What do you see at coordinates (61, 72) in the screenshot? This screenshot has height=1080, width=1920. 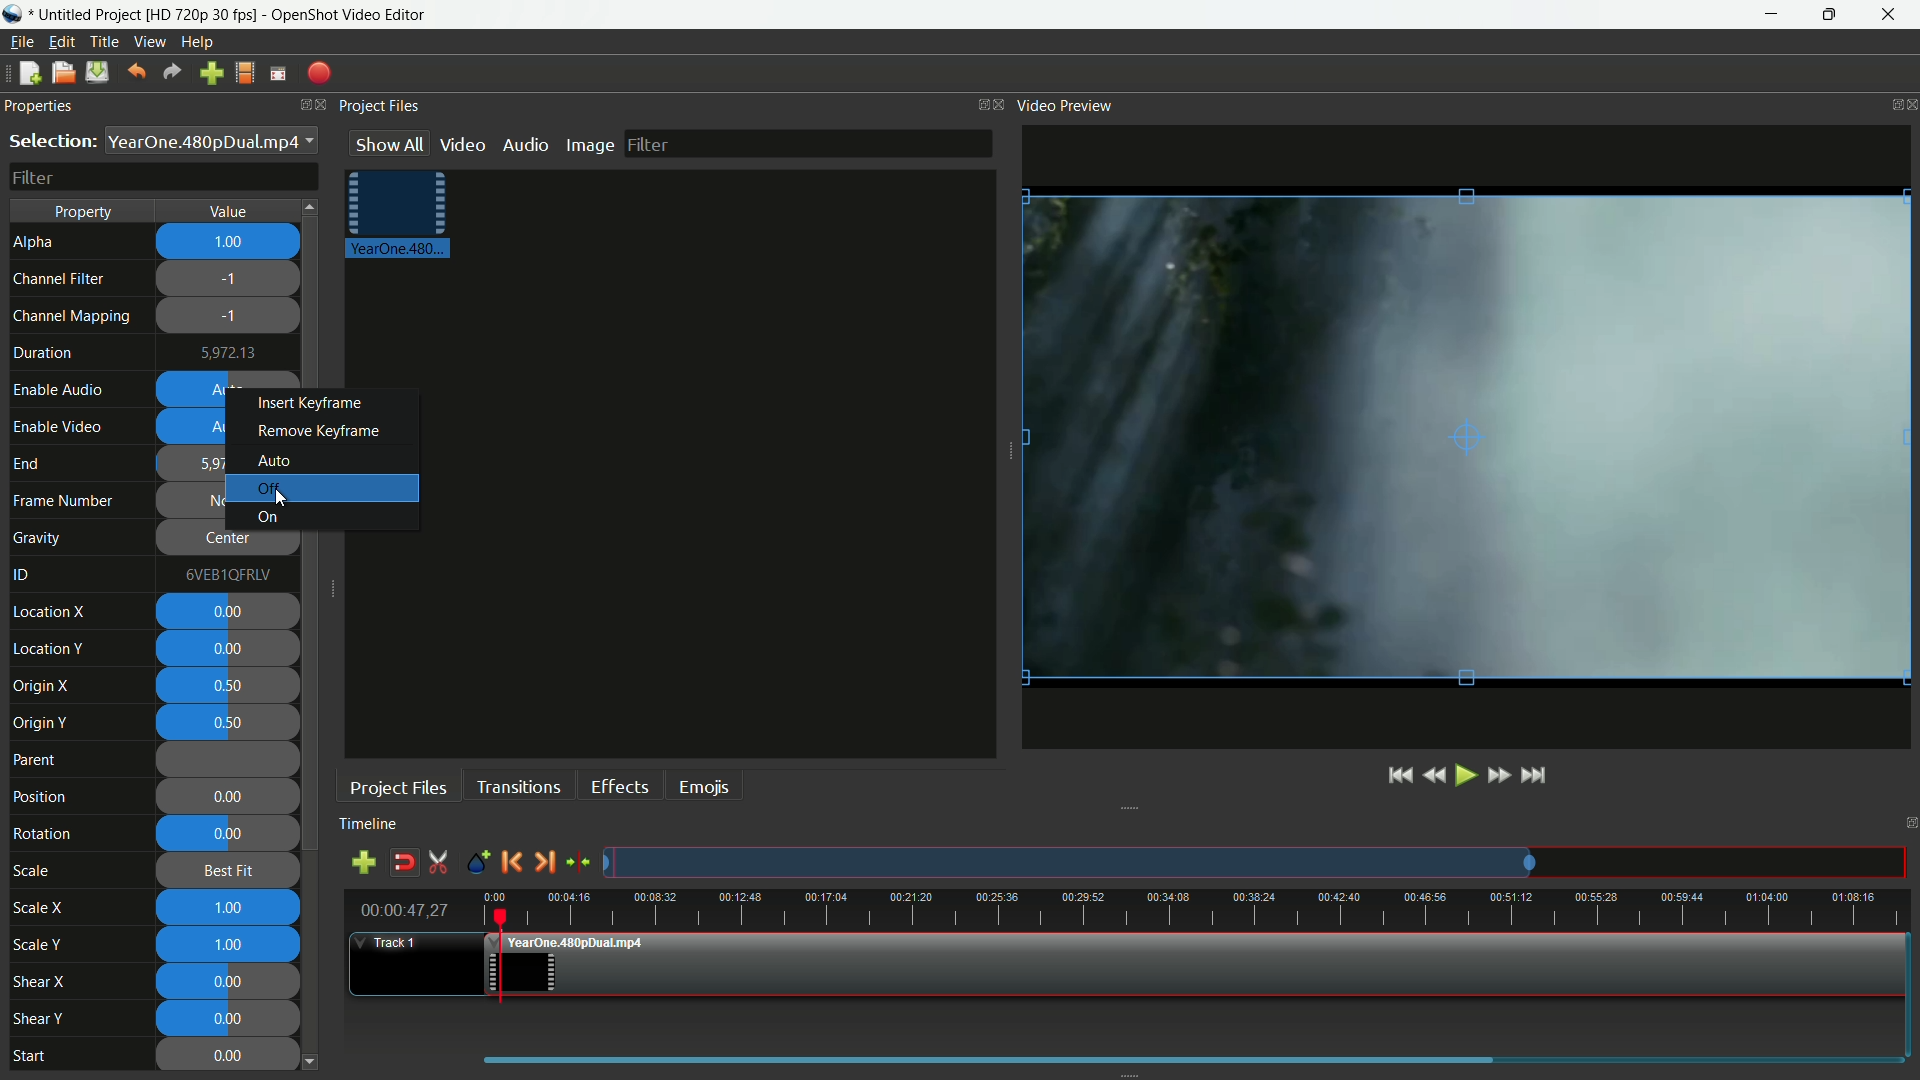 I see `open file` at bounding box center [61, 72].